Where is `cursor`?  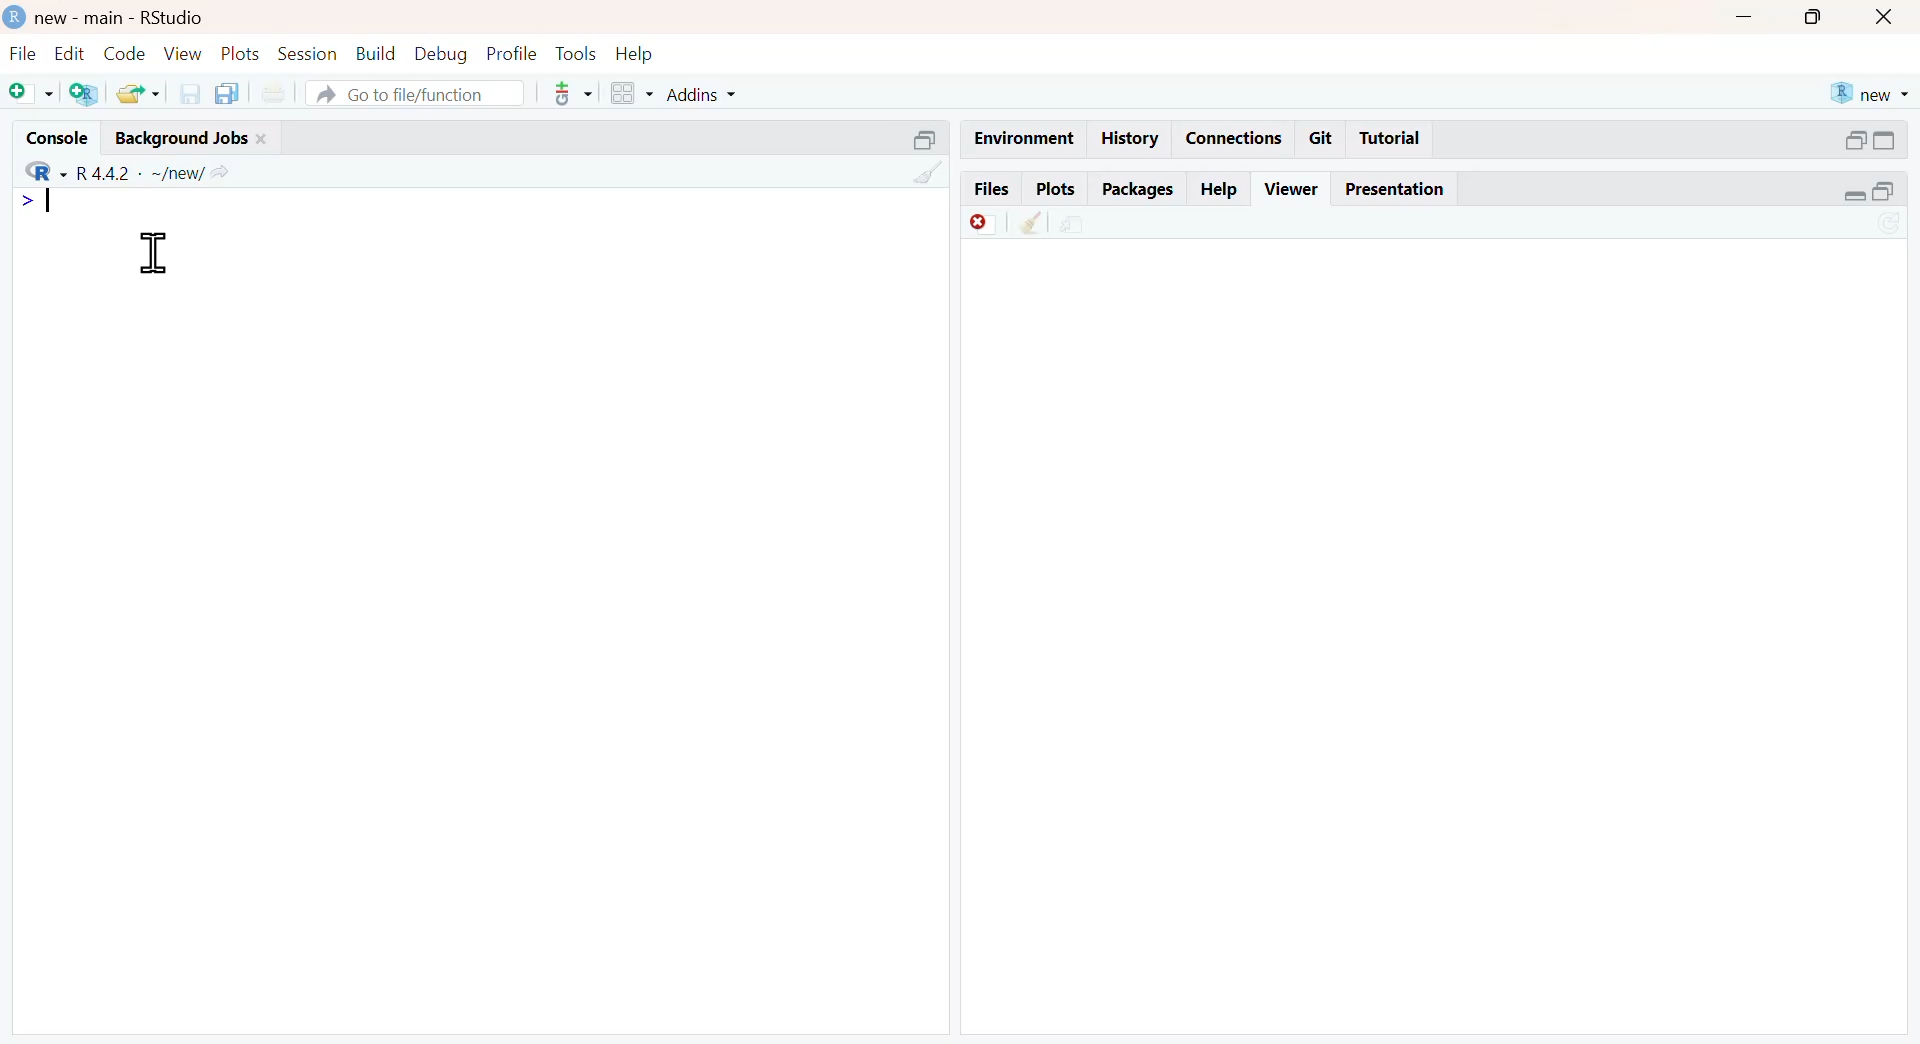 cursor is located at coordinates (156, 253).